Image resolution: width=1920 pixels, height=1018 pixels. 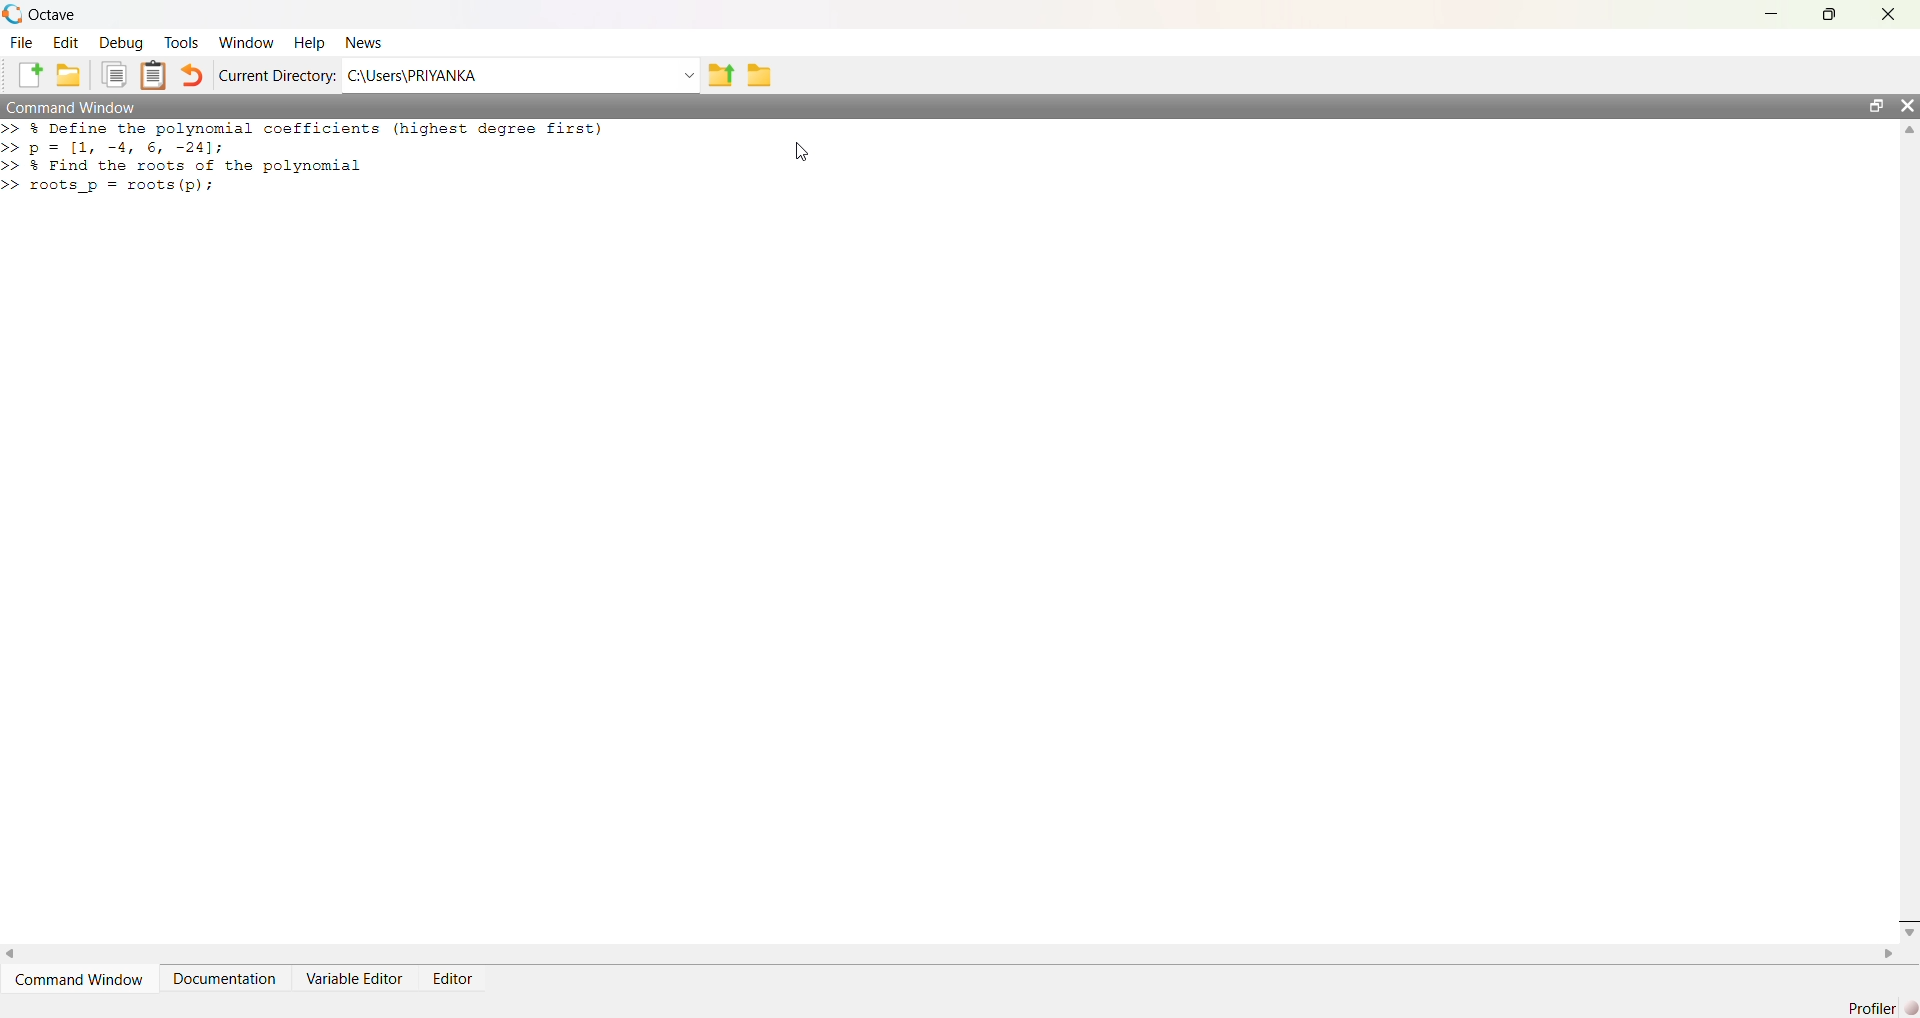 I want to click on Right Scroll, so click(x=1886, y=953).